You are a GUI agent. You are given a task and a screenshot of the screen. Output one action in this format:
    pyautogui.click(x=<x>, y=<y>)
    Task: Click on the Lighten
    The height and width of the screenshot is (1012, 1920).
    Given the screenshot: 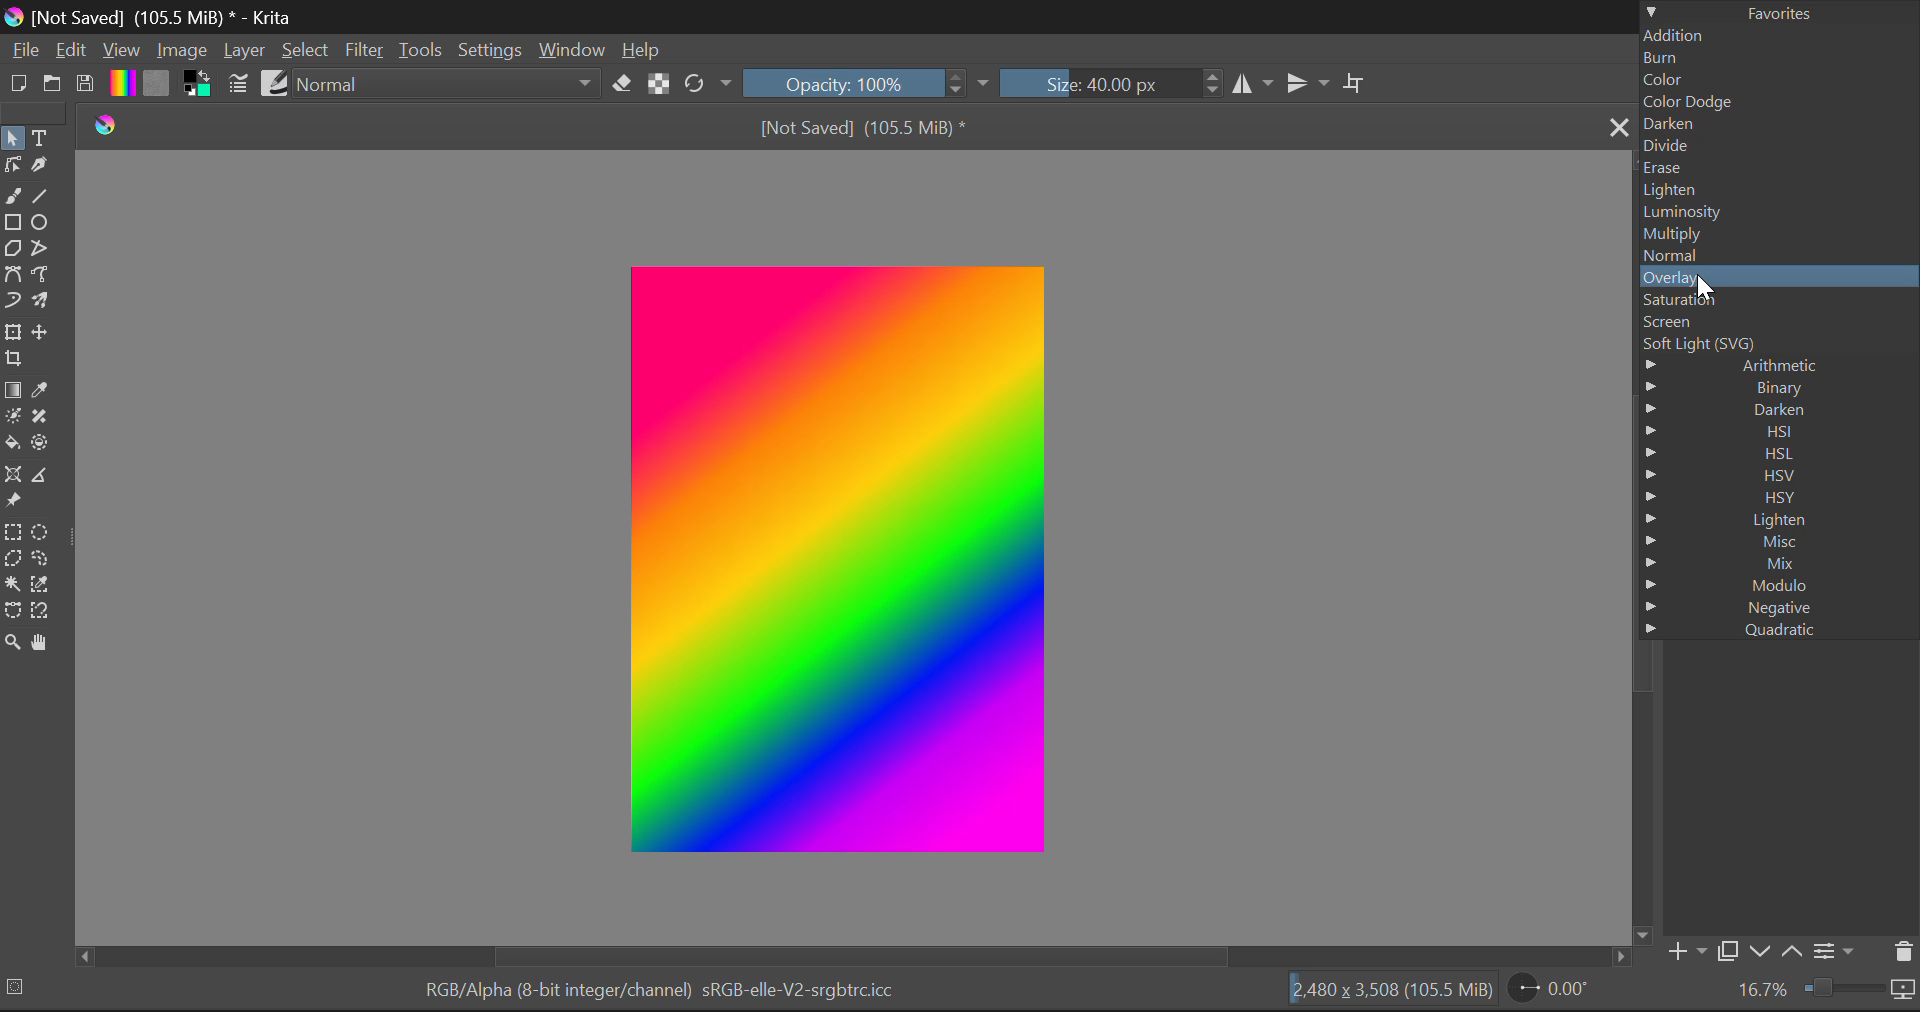 What is the action you would take?
    pyautogui.click(x=1776, y=191)
    